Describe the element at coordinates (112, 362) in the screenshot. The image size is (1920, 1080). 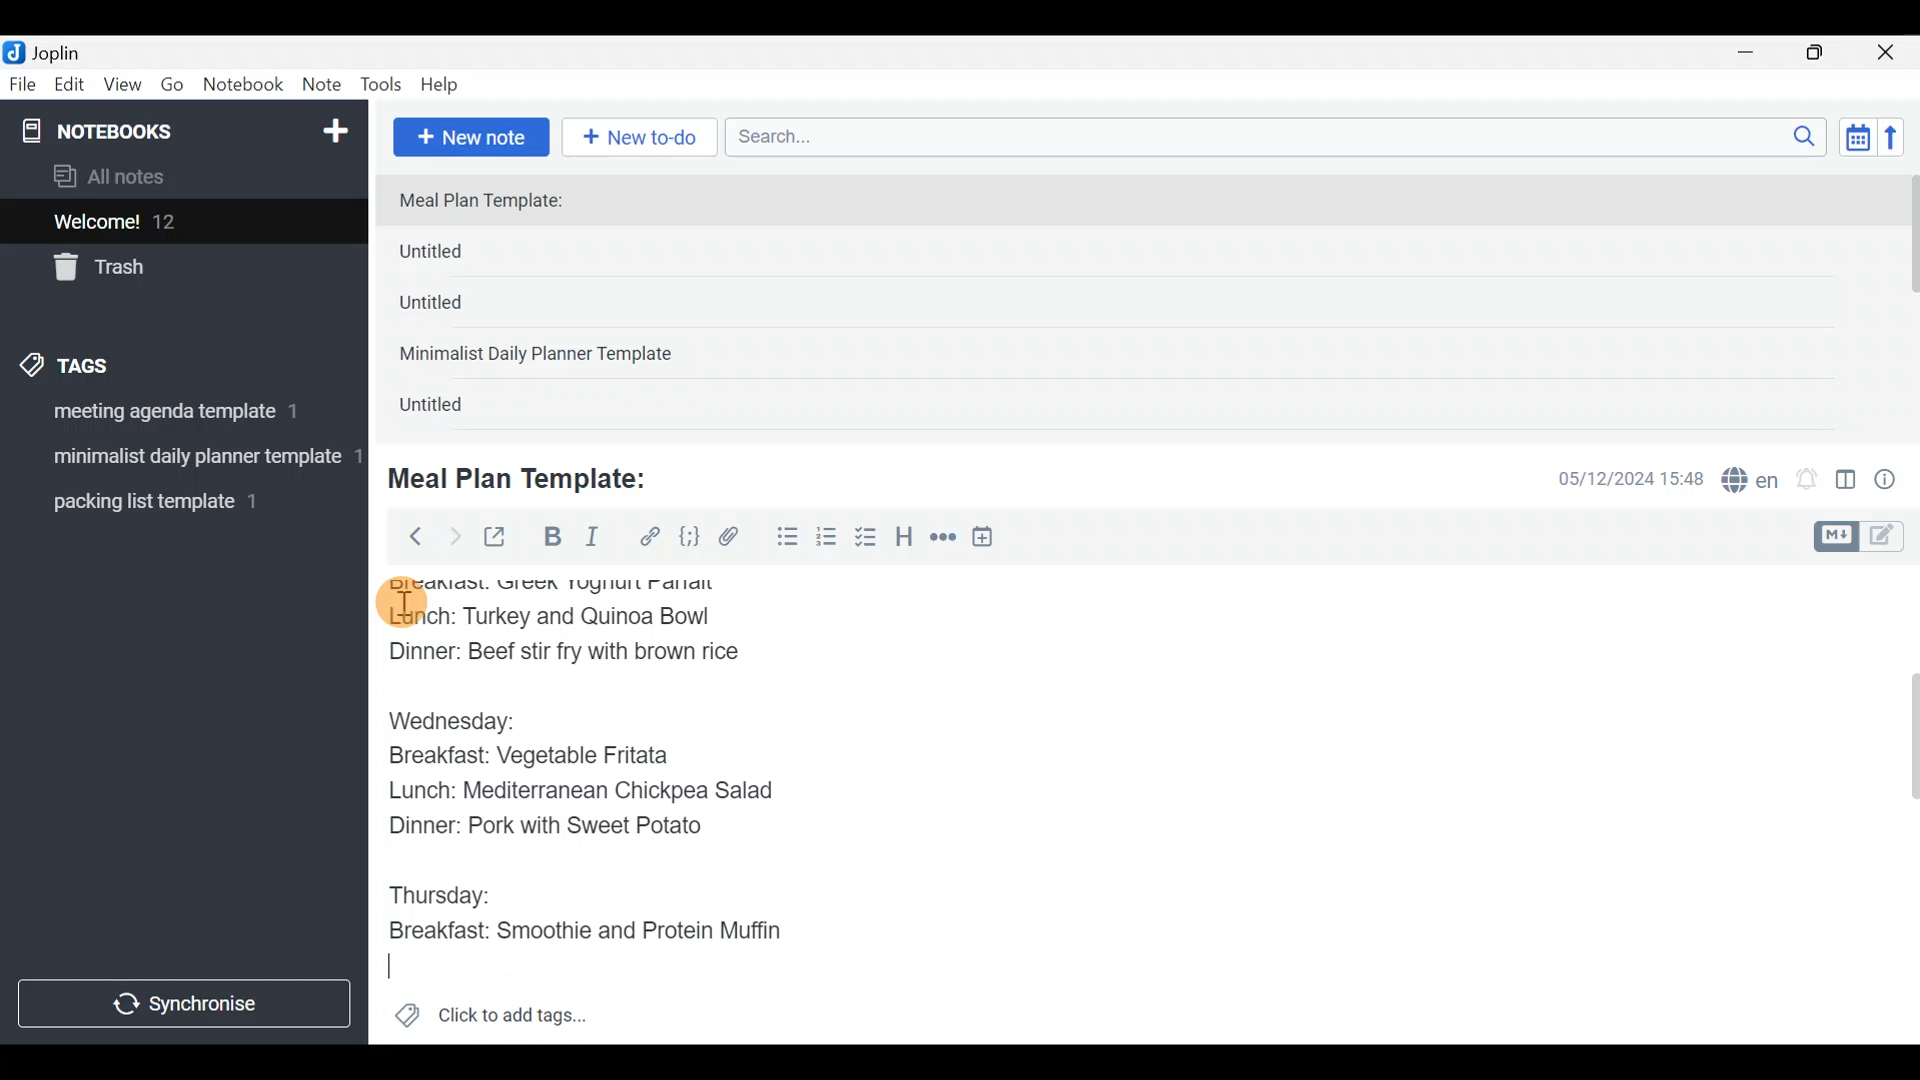
I see `Tags` at that location.